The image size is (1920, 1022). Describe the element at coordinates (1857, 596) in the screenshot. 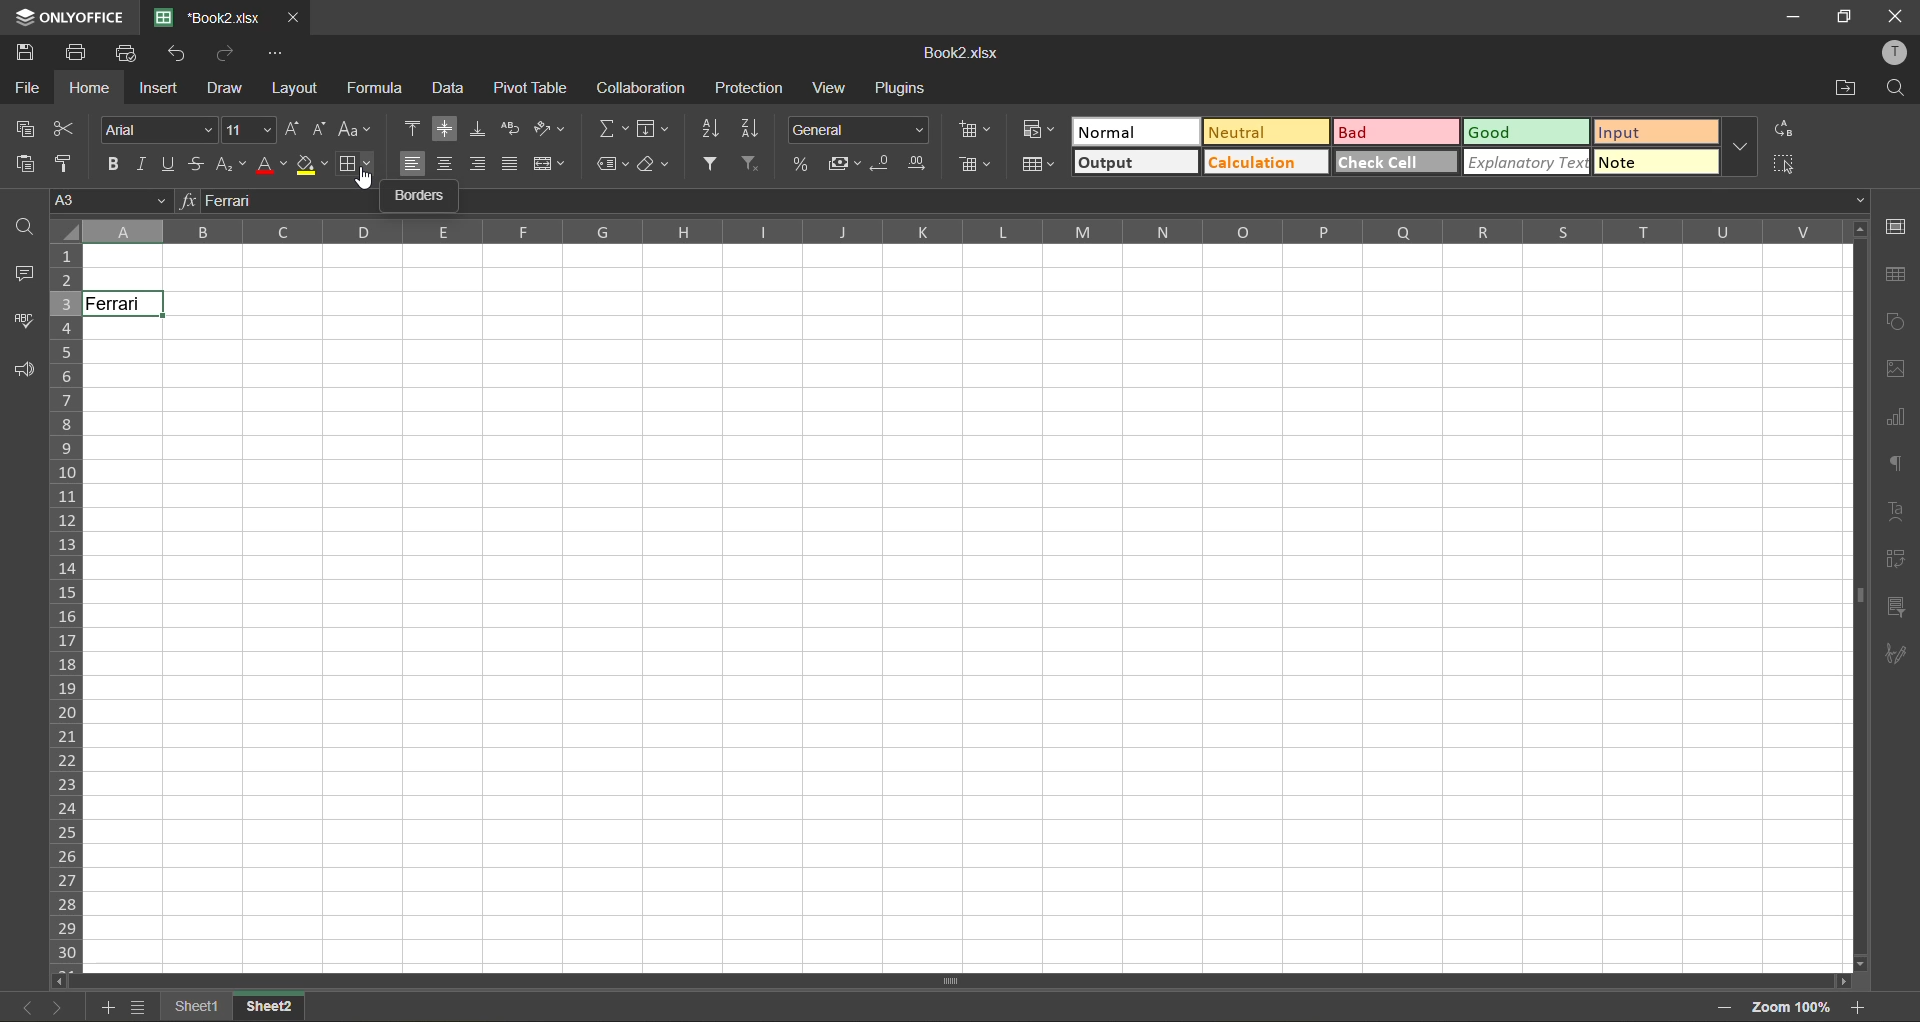

I see `vertical scrollbar` at that location.